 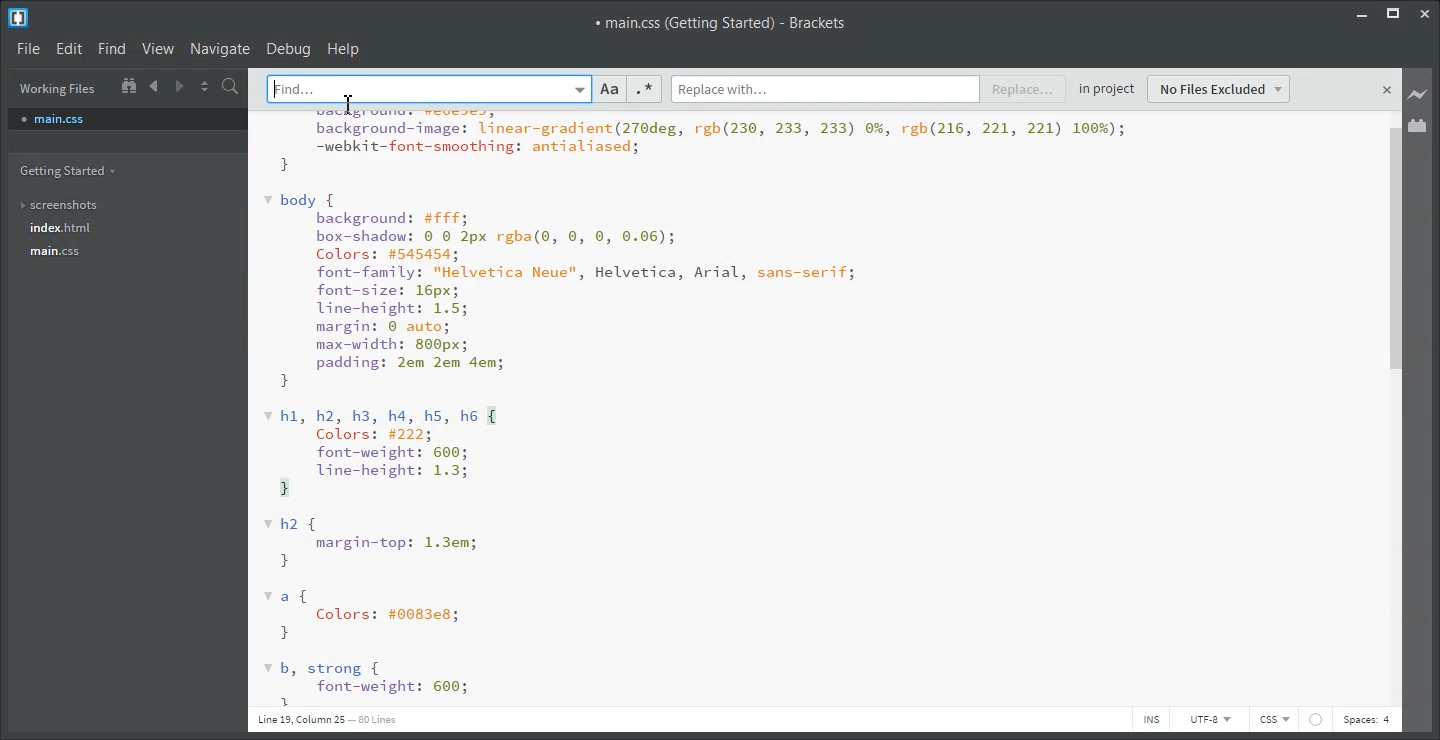 What do you see at coordinates (1367, 721) in the screenshot?
I see `Spaces: 4` at bounding box center [1367, 721].